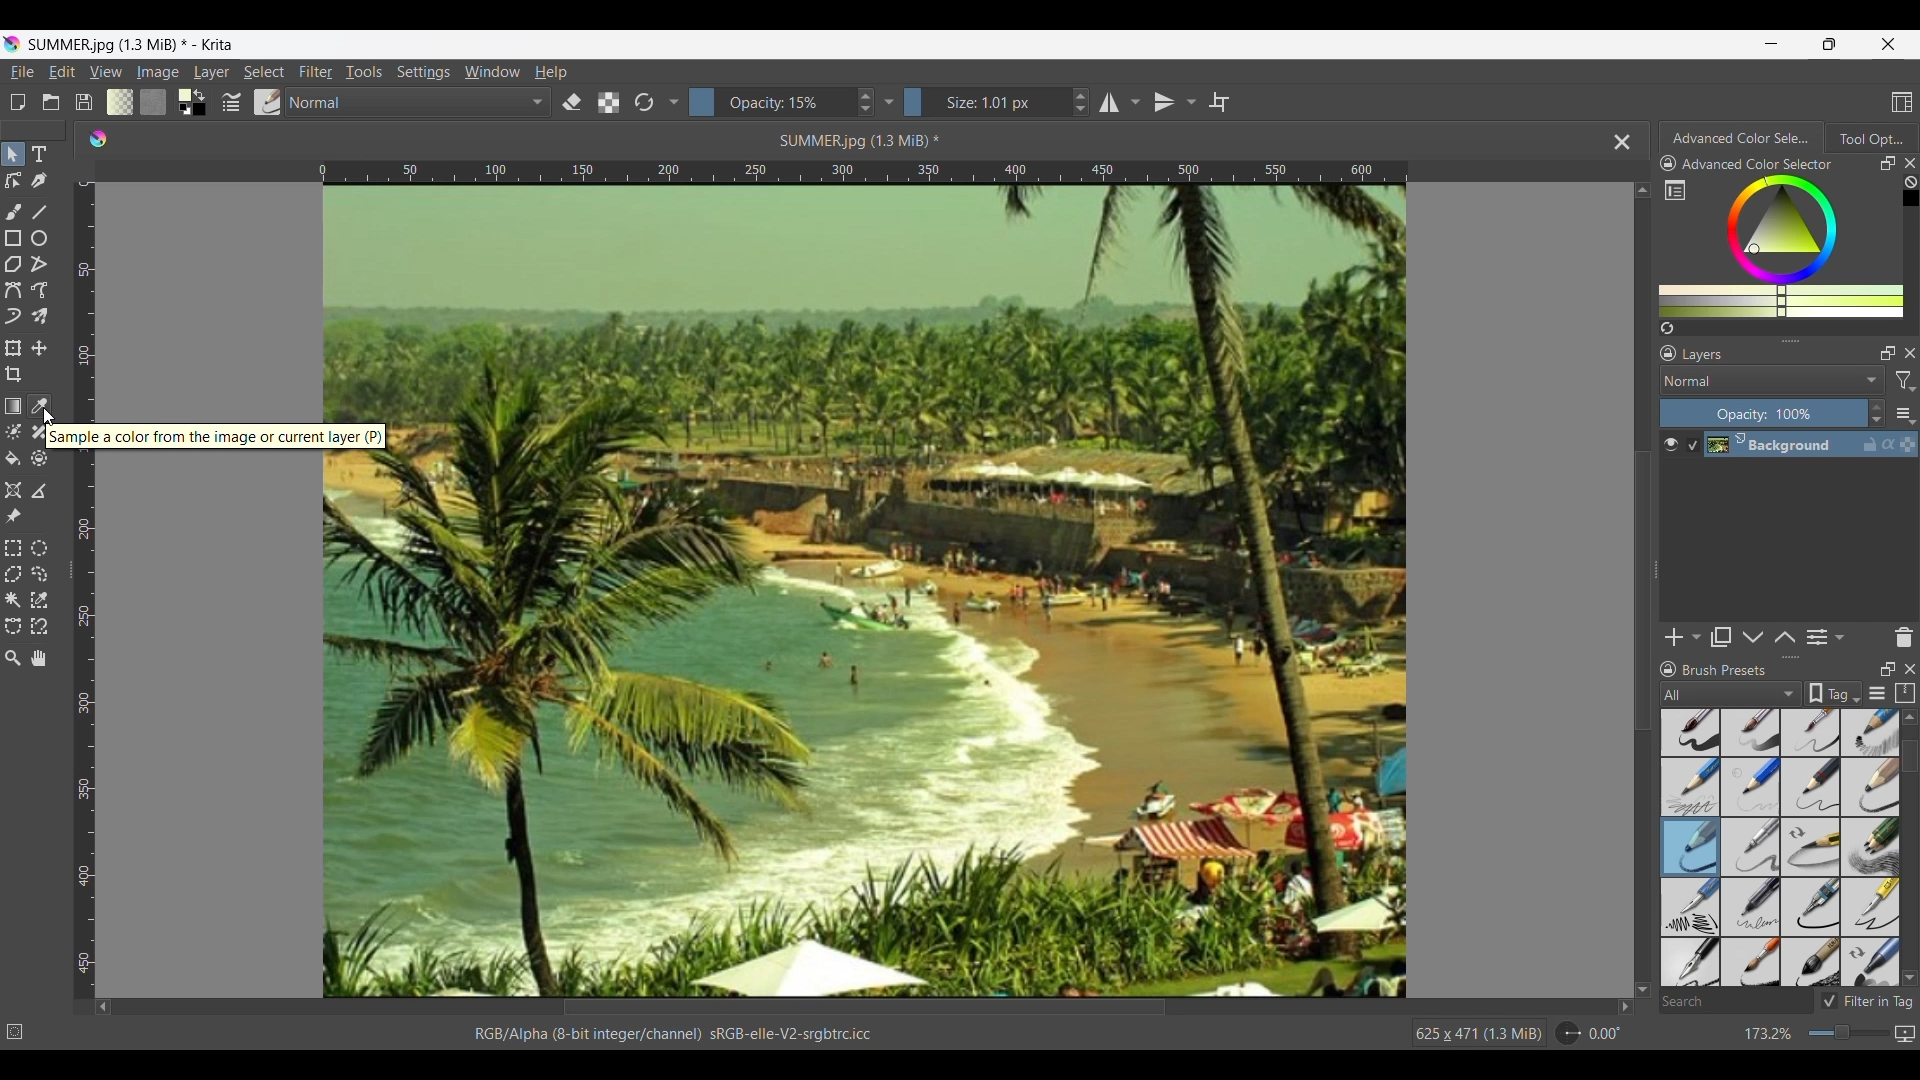  Describe the element at coordinates (158, 71) in the screenshot. I see `Image menu` at that location.